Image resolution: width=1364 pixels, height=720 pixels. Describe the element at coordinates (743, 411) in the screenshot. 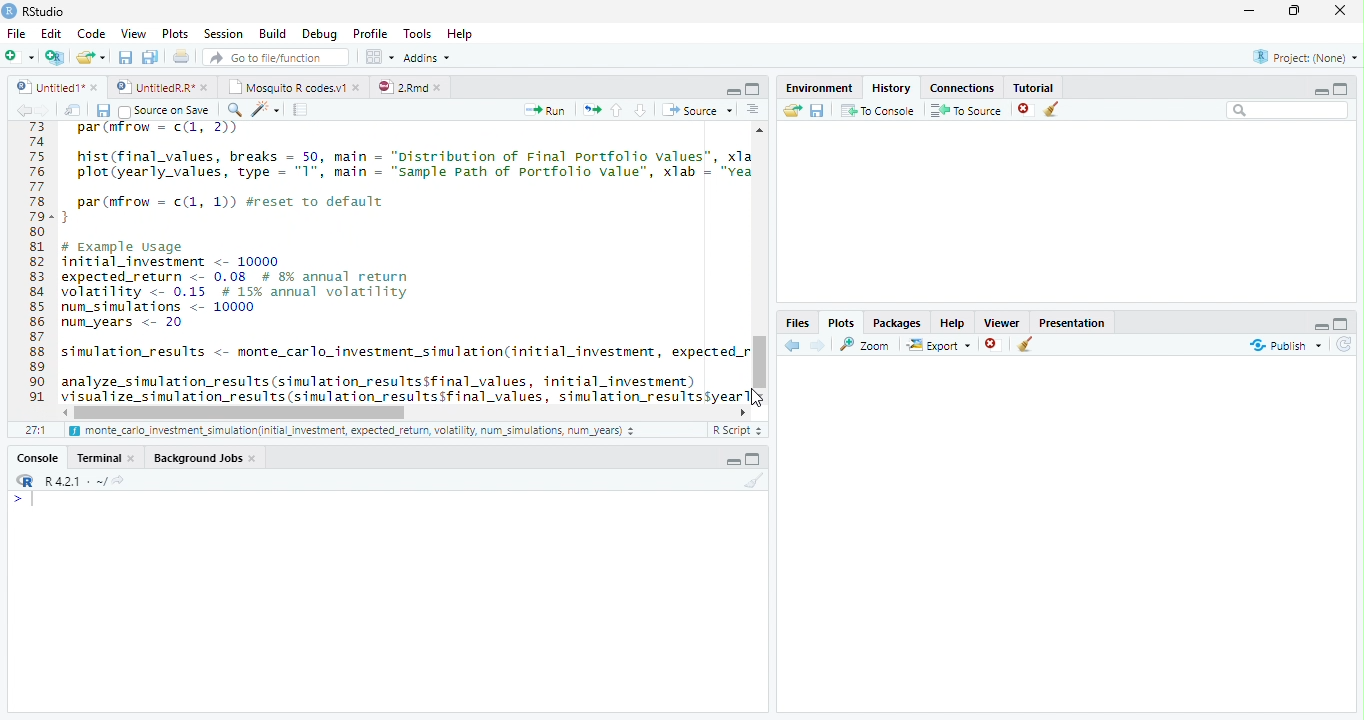

I see `Scroll Right` at that location.